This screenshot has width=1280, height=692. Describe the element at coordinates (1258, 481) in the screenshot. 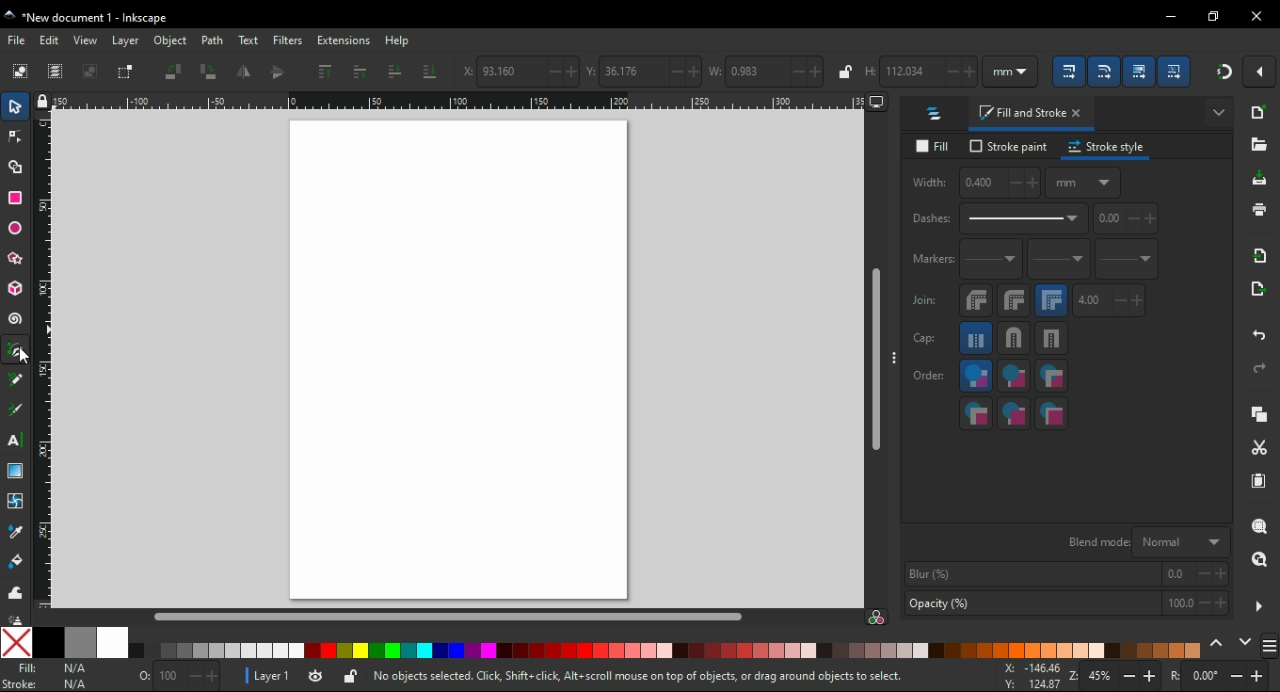

I see `paste` at that location.